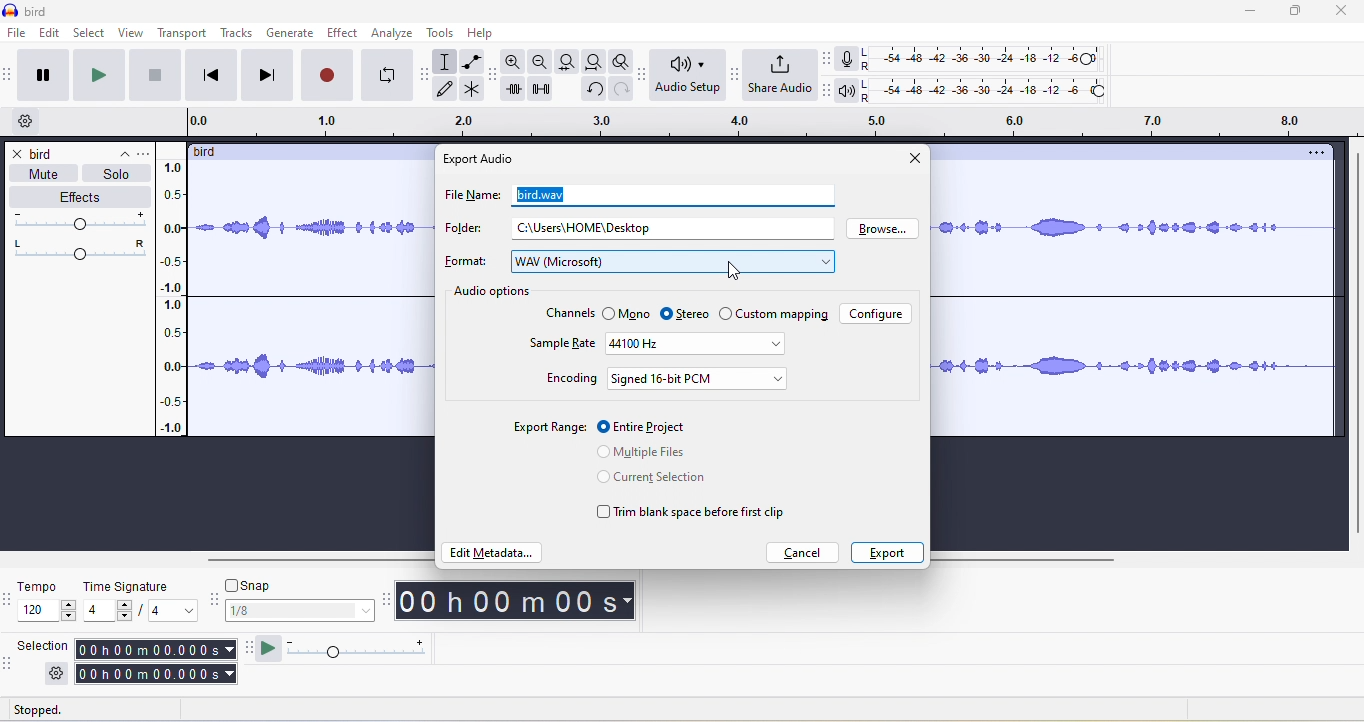 The width and height of the screenshot is (1364, 722). Describe the element at coordinates (117, 174) in the screenshot. I see `solo` at that location.